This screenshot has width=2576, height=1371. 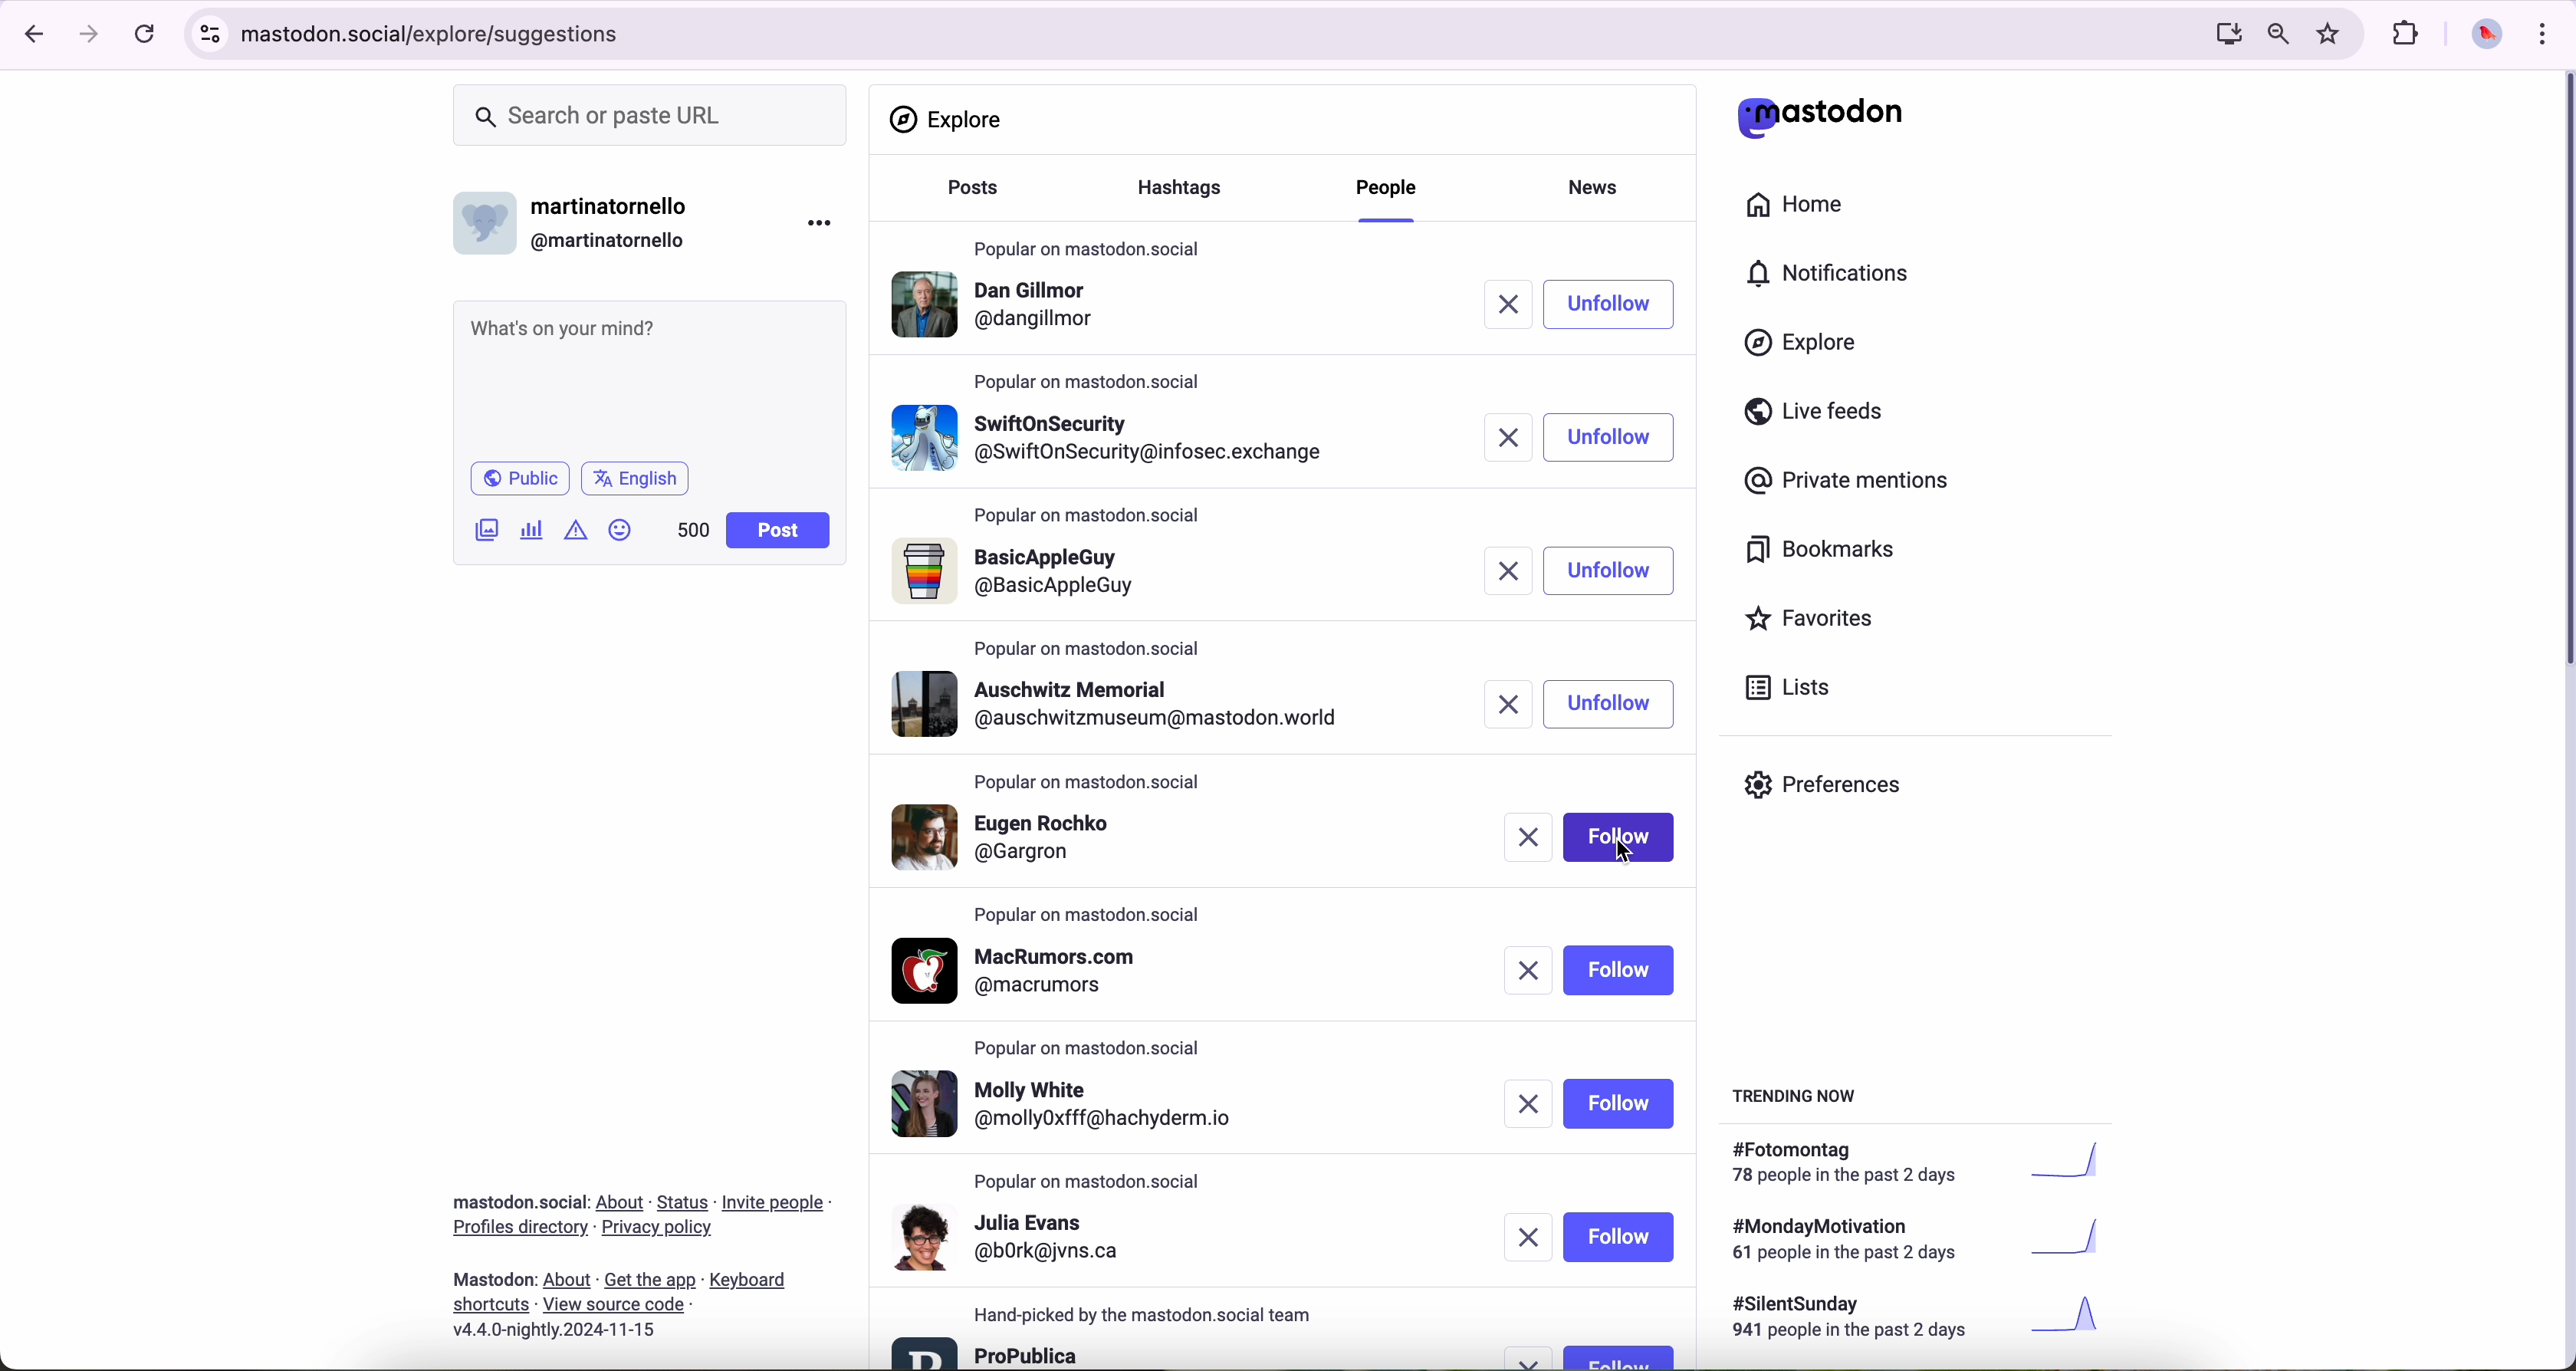 What do you see at coordinates (211, 34) in the screenshot?
I see `controls` at bounding box center [211, 34].